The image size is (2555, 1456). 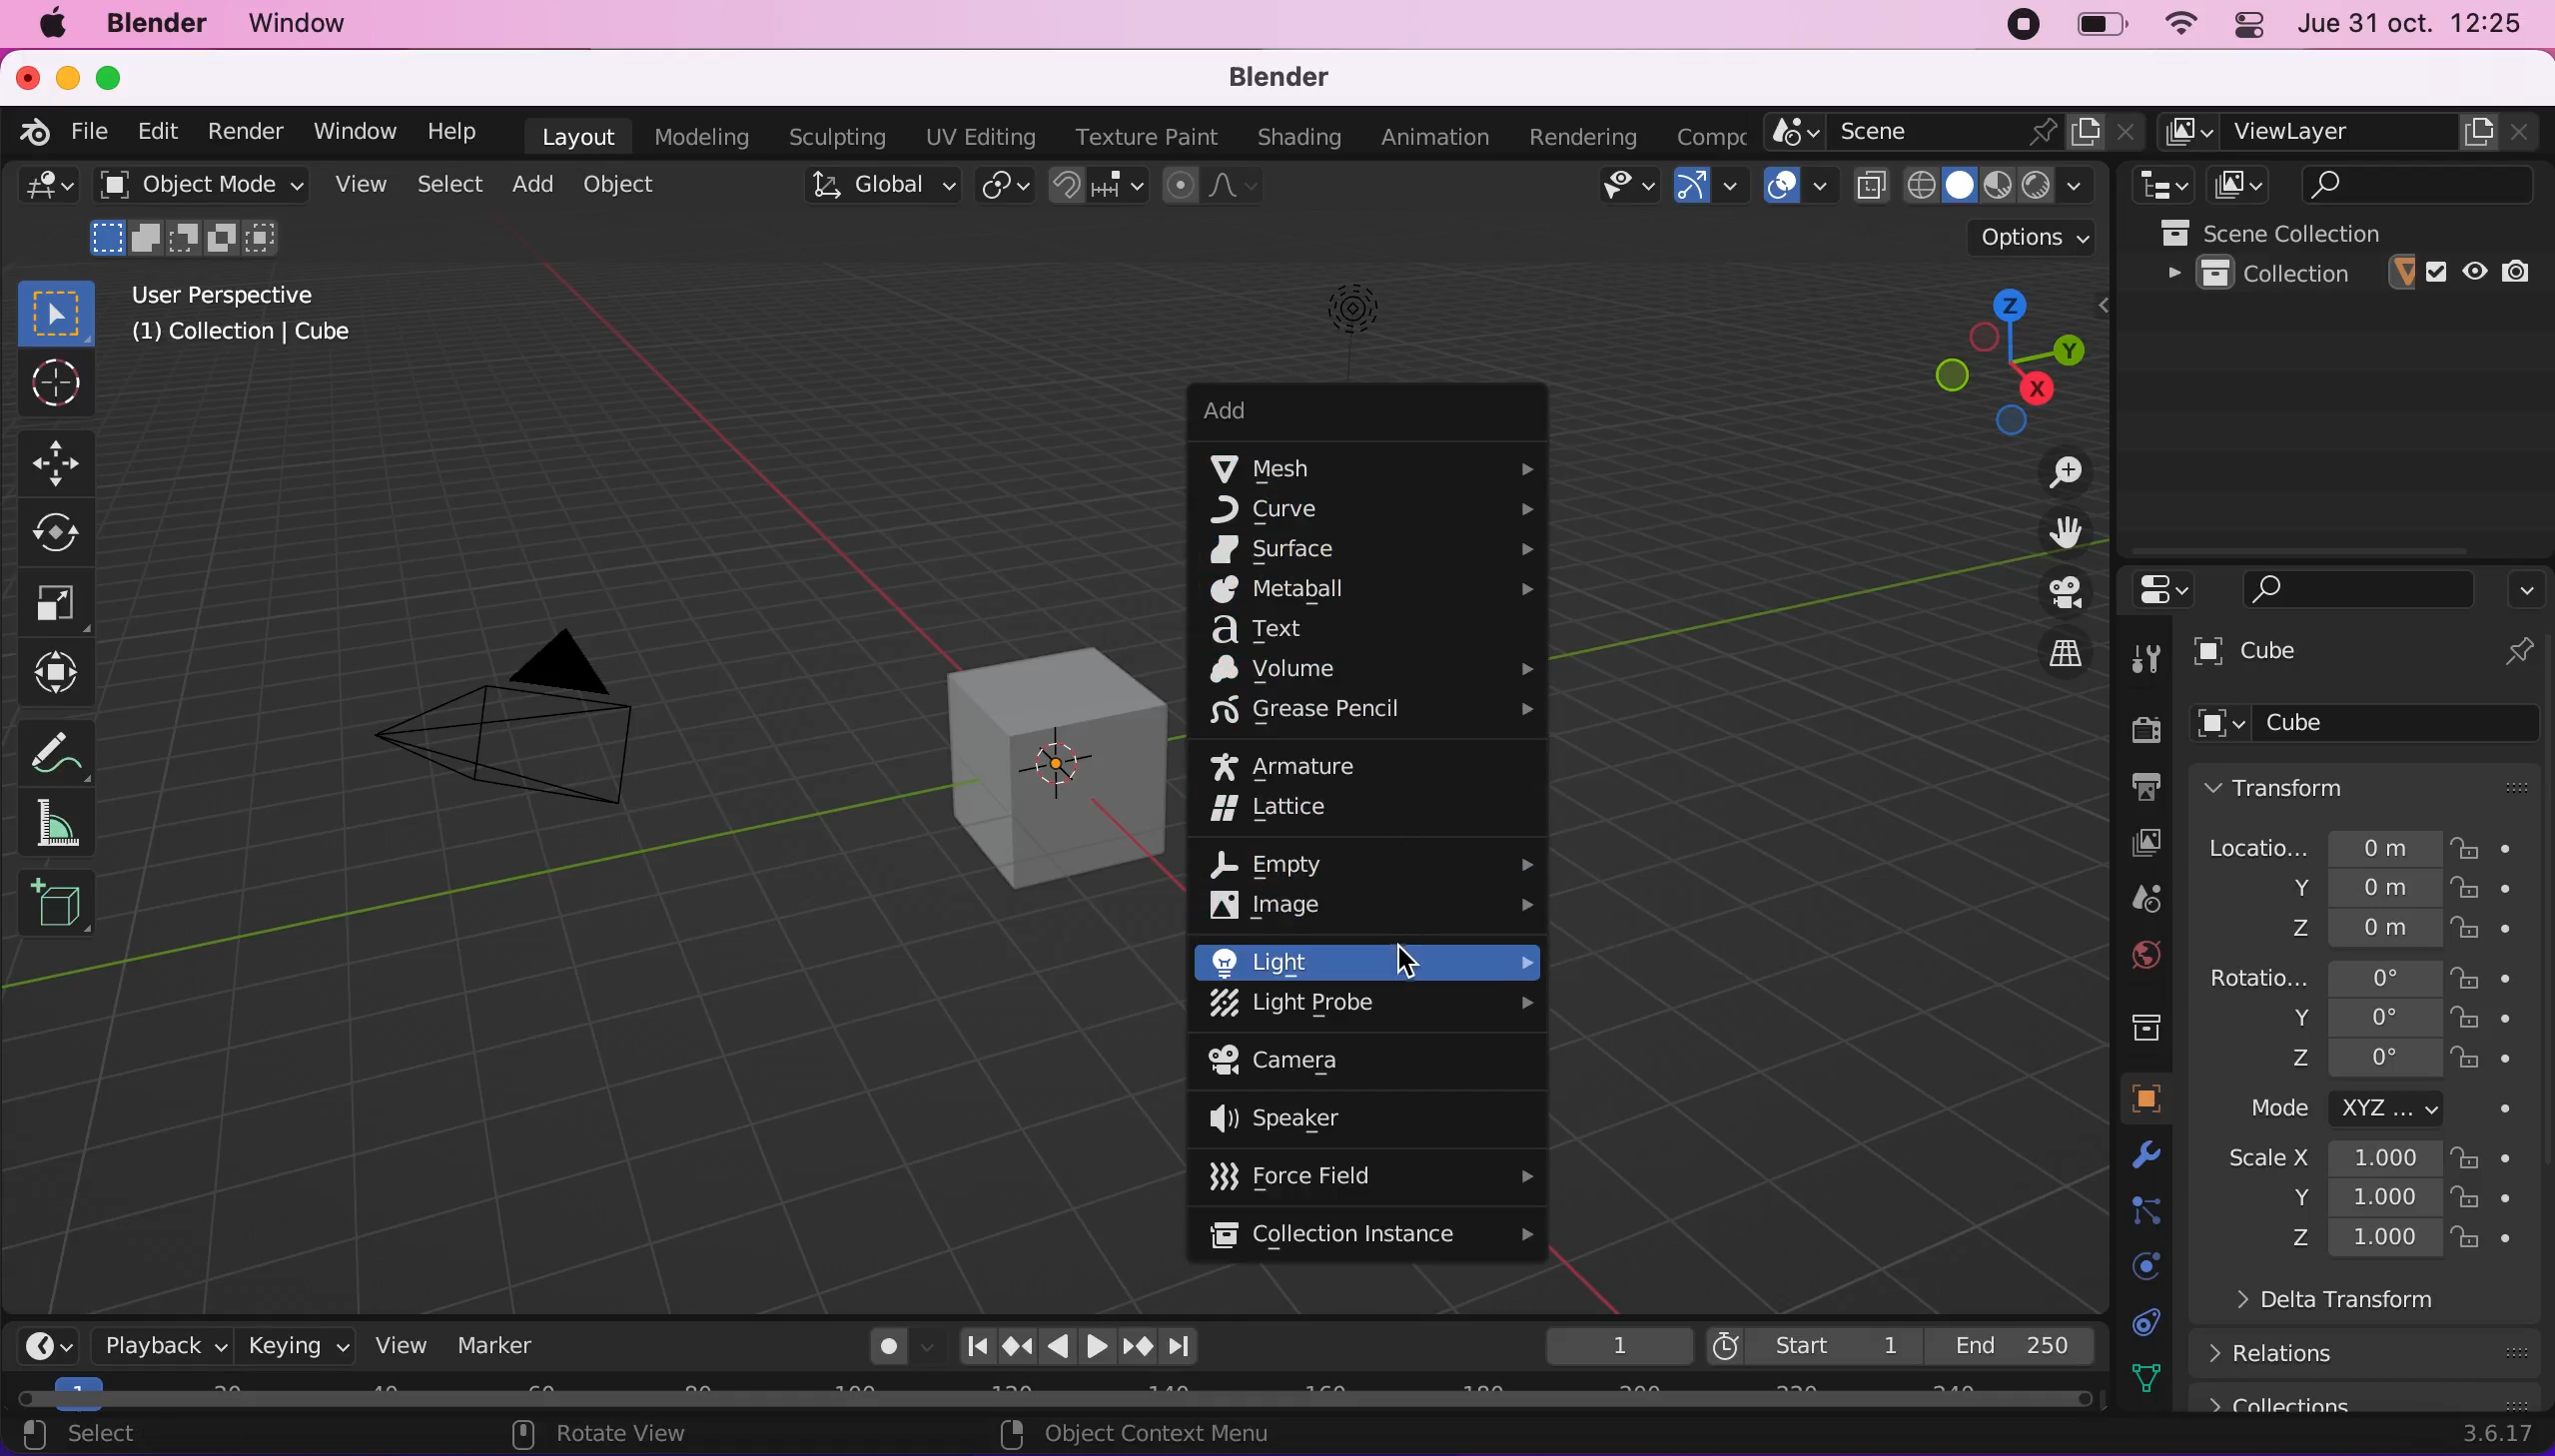 I want to click on uv editing, so click(x=976, y=136).